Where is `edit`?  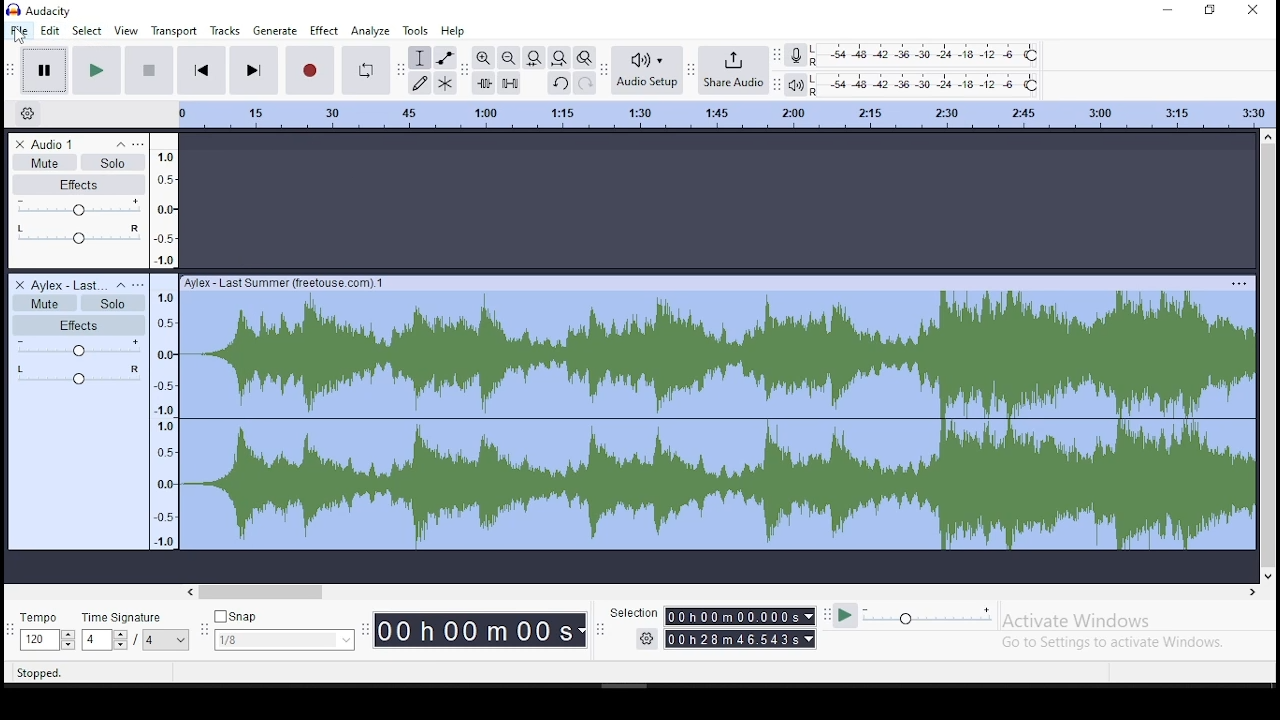
edit is located at coordinates (50, 30).